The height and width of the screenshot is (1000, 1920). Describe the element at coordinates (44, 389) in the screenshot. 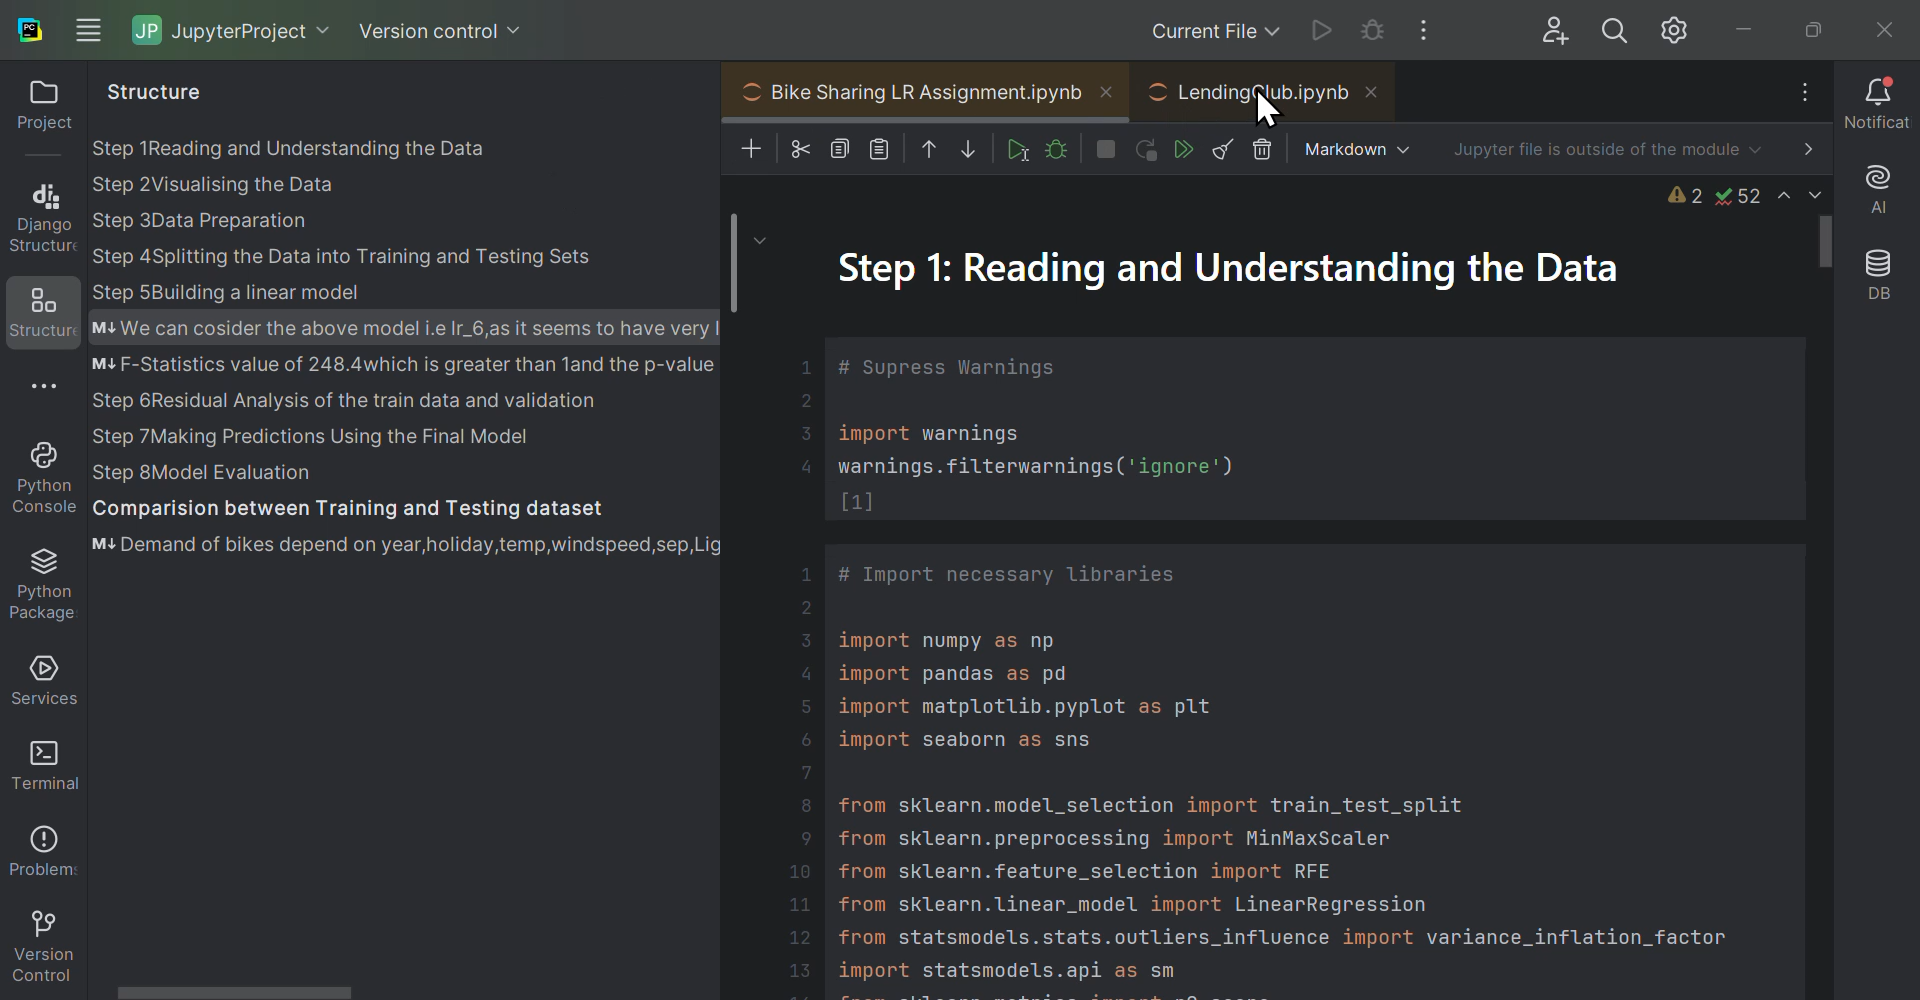

I see `More options` at that location.